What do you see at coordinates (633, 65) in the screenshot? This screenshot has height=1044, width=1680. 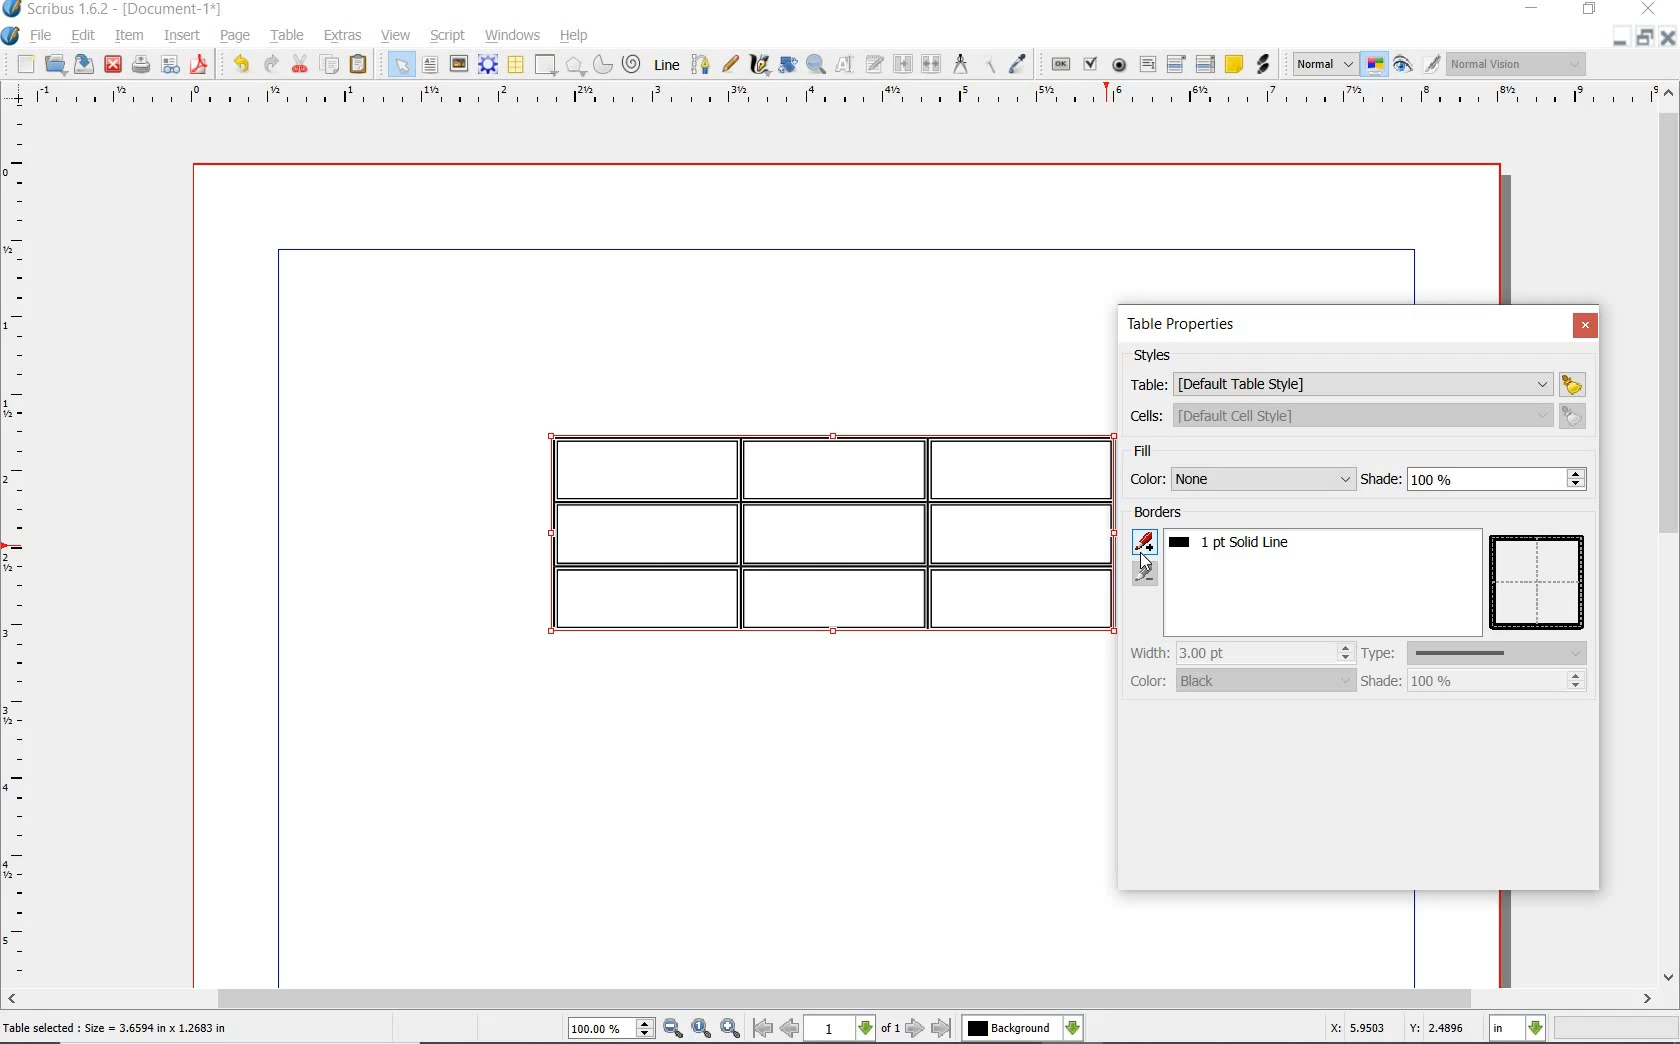 I see `spiral` at bounding box center [633, 65].